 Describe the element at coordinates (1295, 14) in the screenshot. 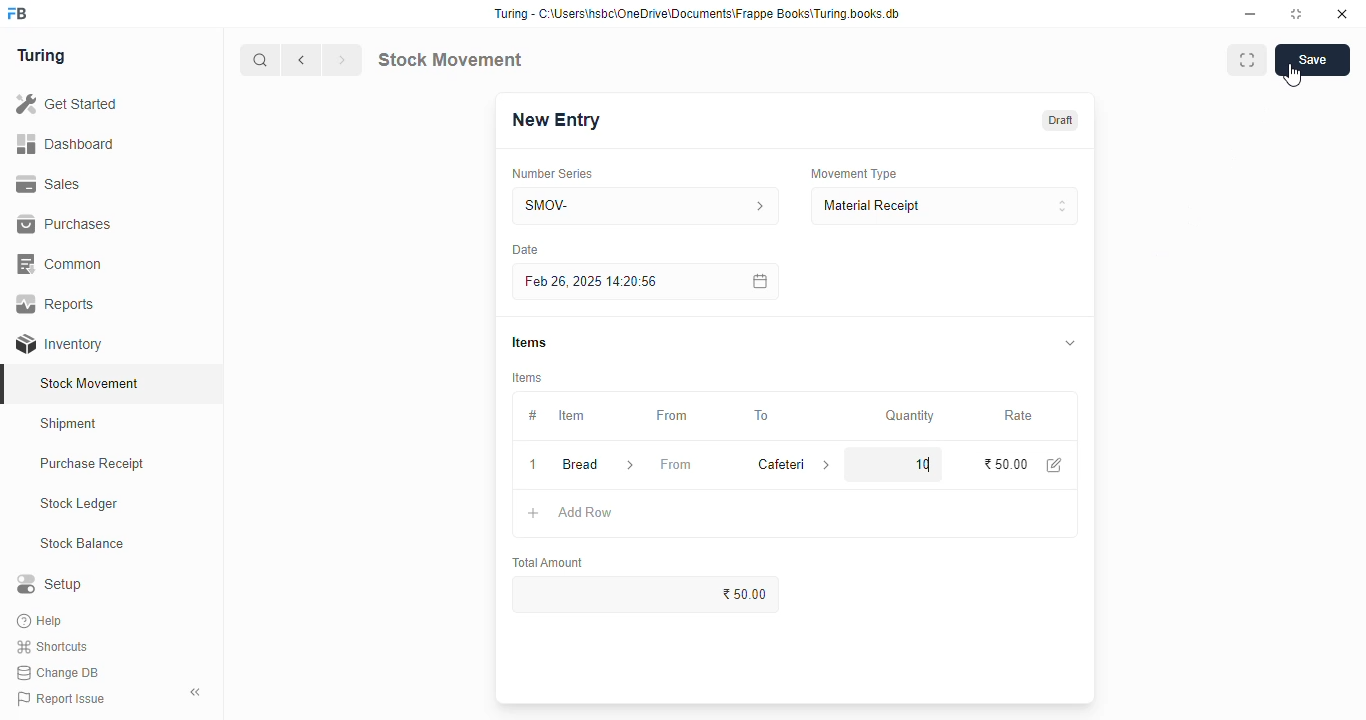

I see `toggle maximize` at that location.